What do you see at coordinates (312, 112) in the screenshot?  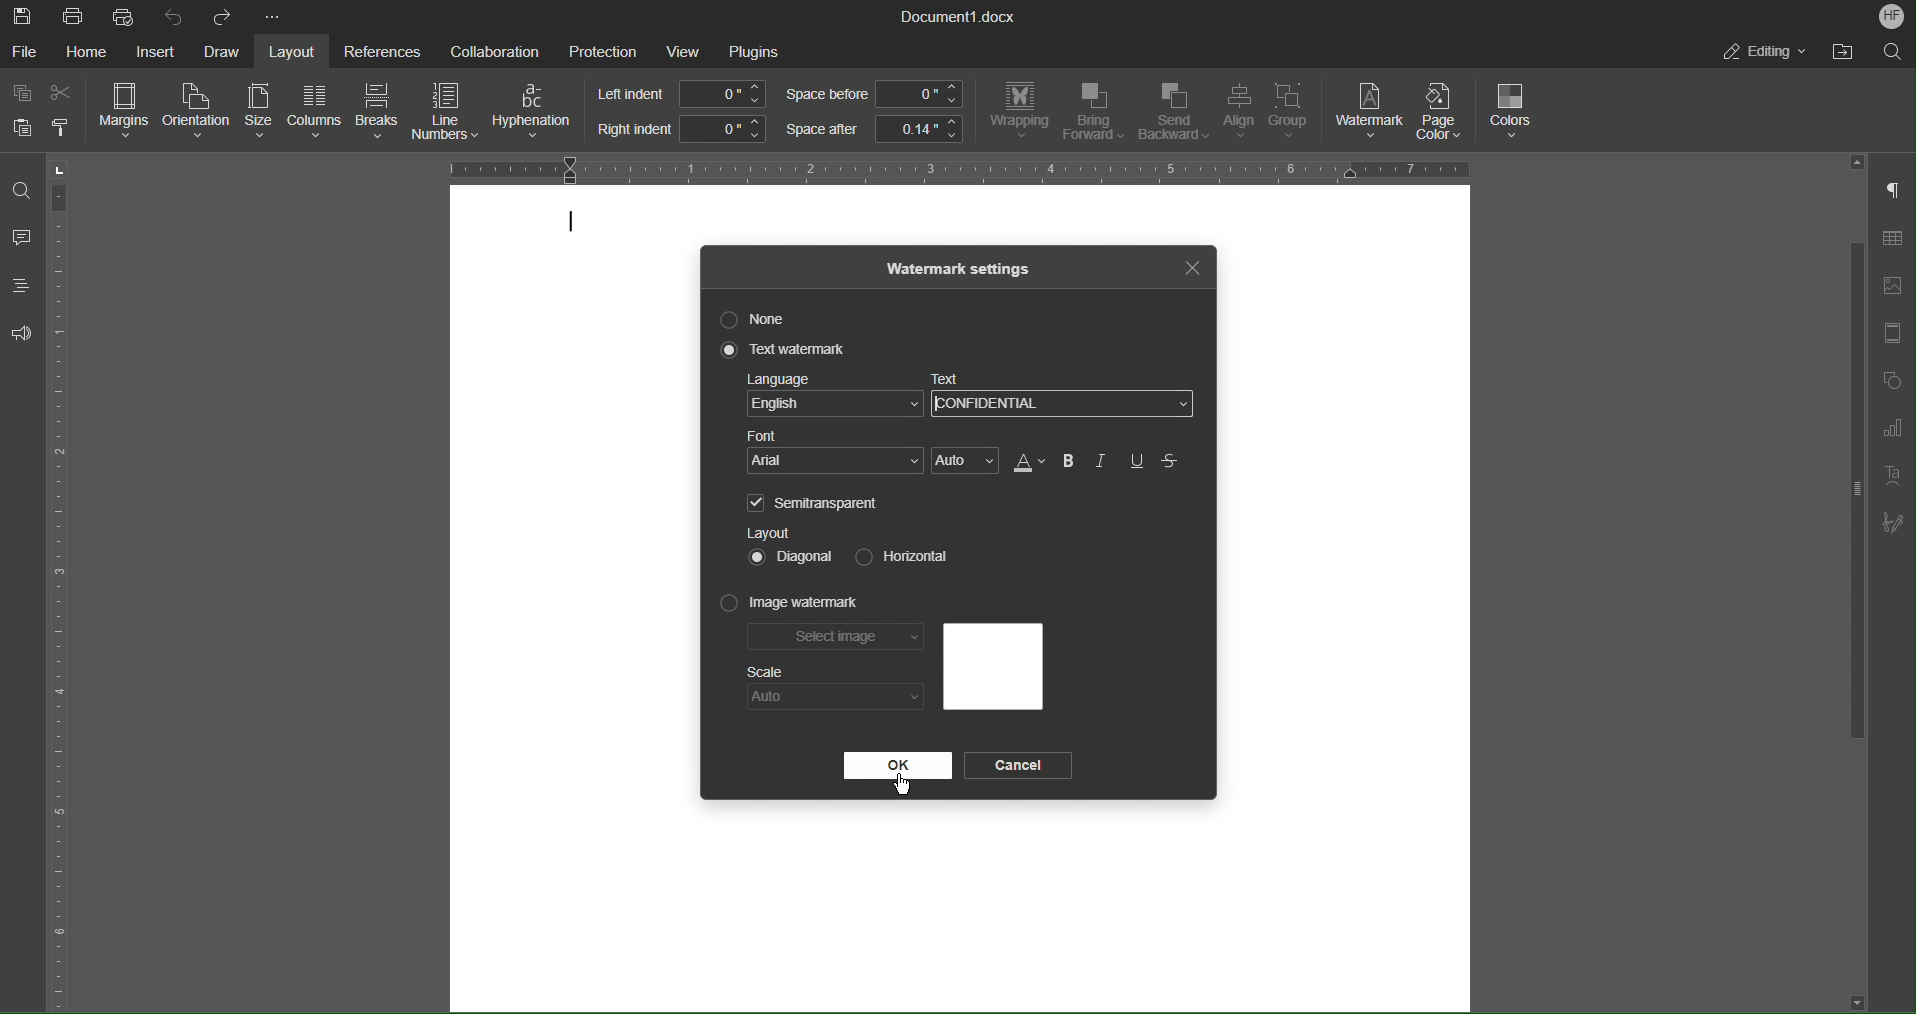 I see `Columns` at bounding box center [312, 112].